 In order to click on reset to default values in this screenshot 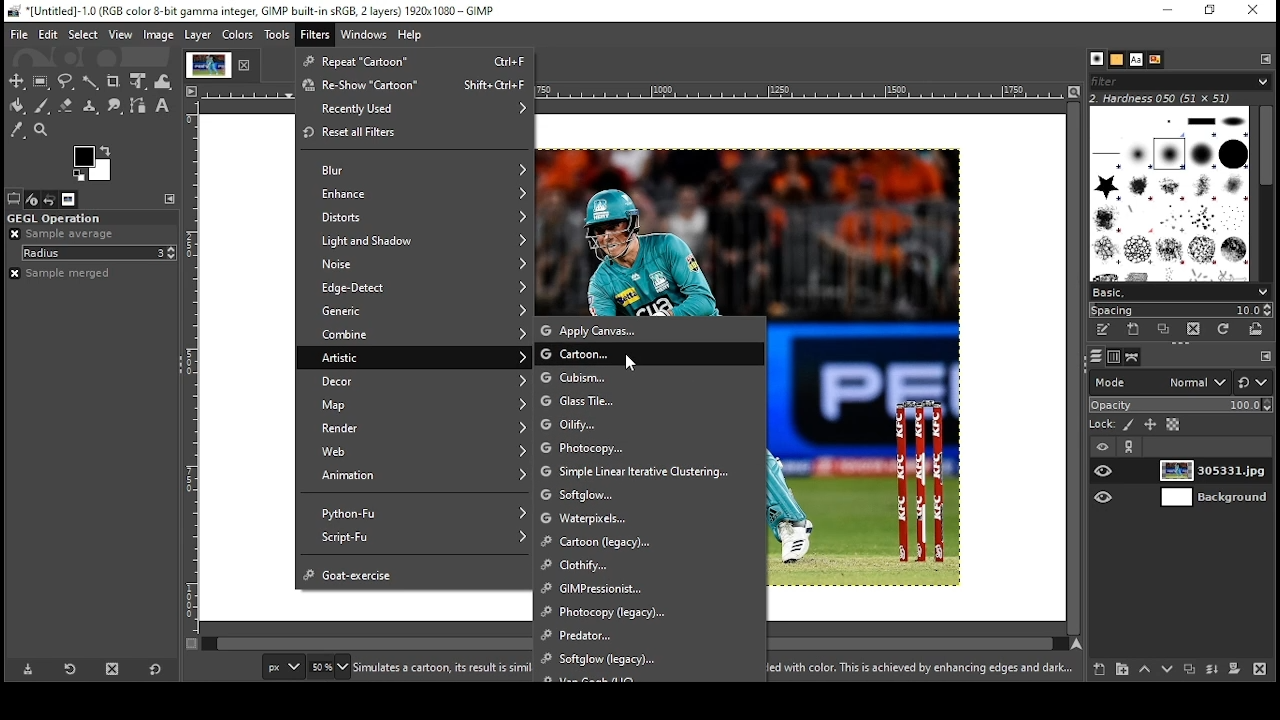, I will do `click(157, 668)`.